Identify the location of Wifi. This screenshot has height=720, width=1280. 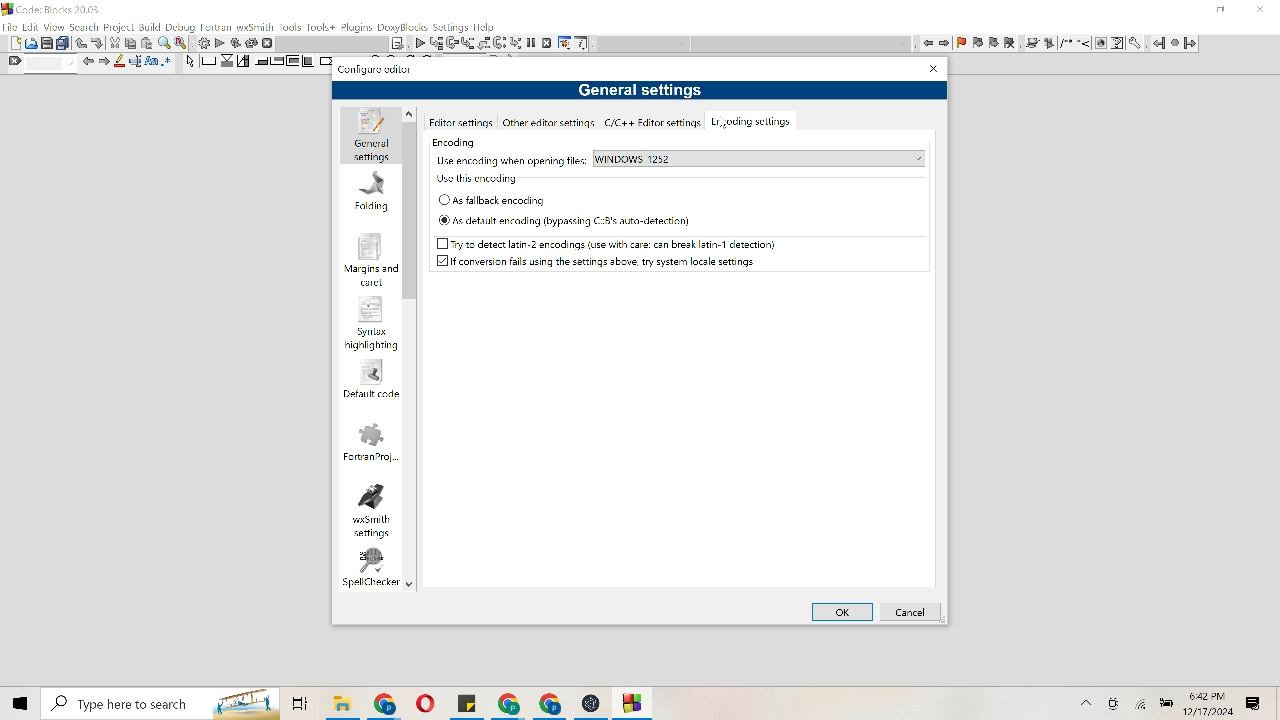
(1143, 703).